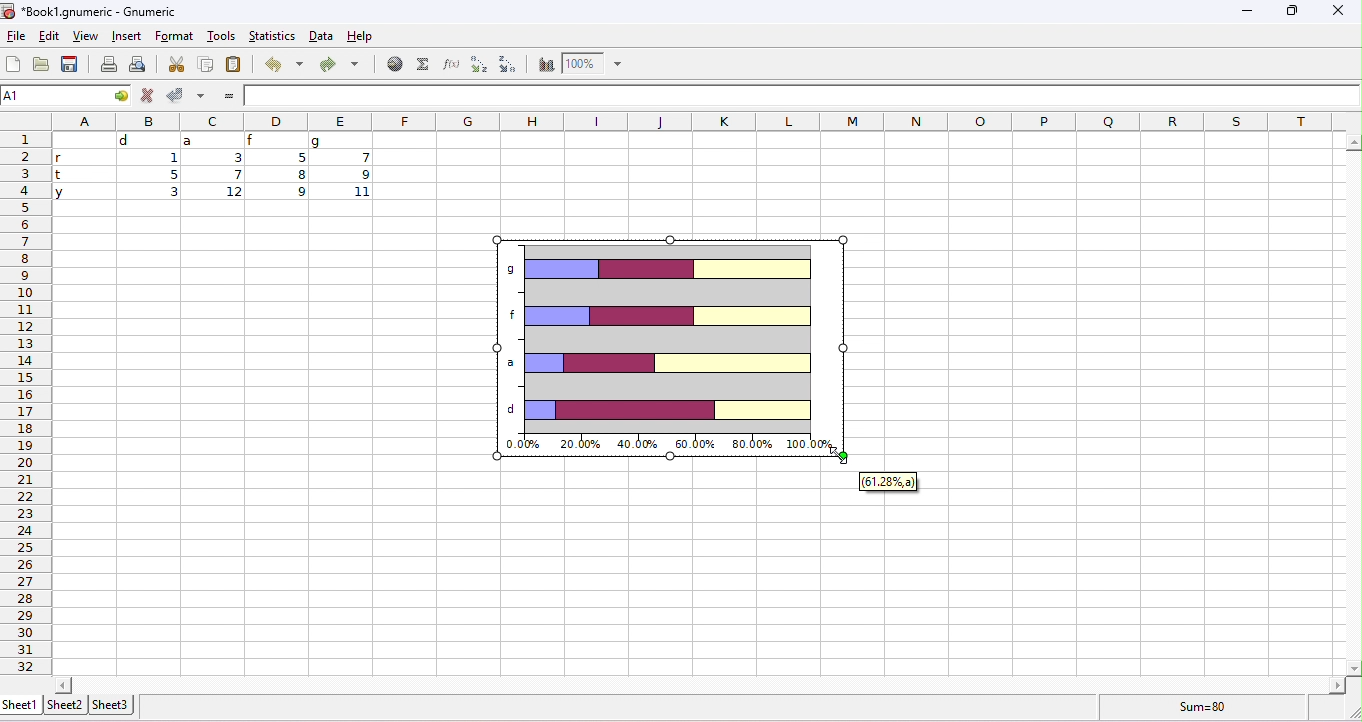  Describe the element at coordinates (234, 63) in the screenshot. I see `paste` at that location.